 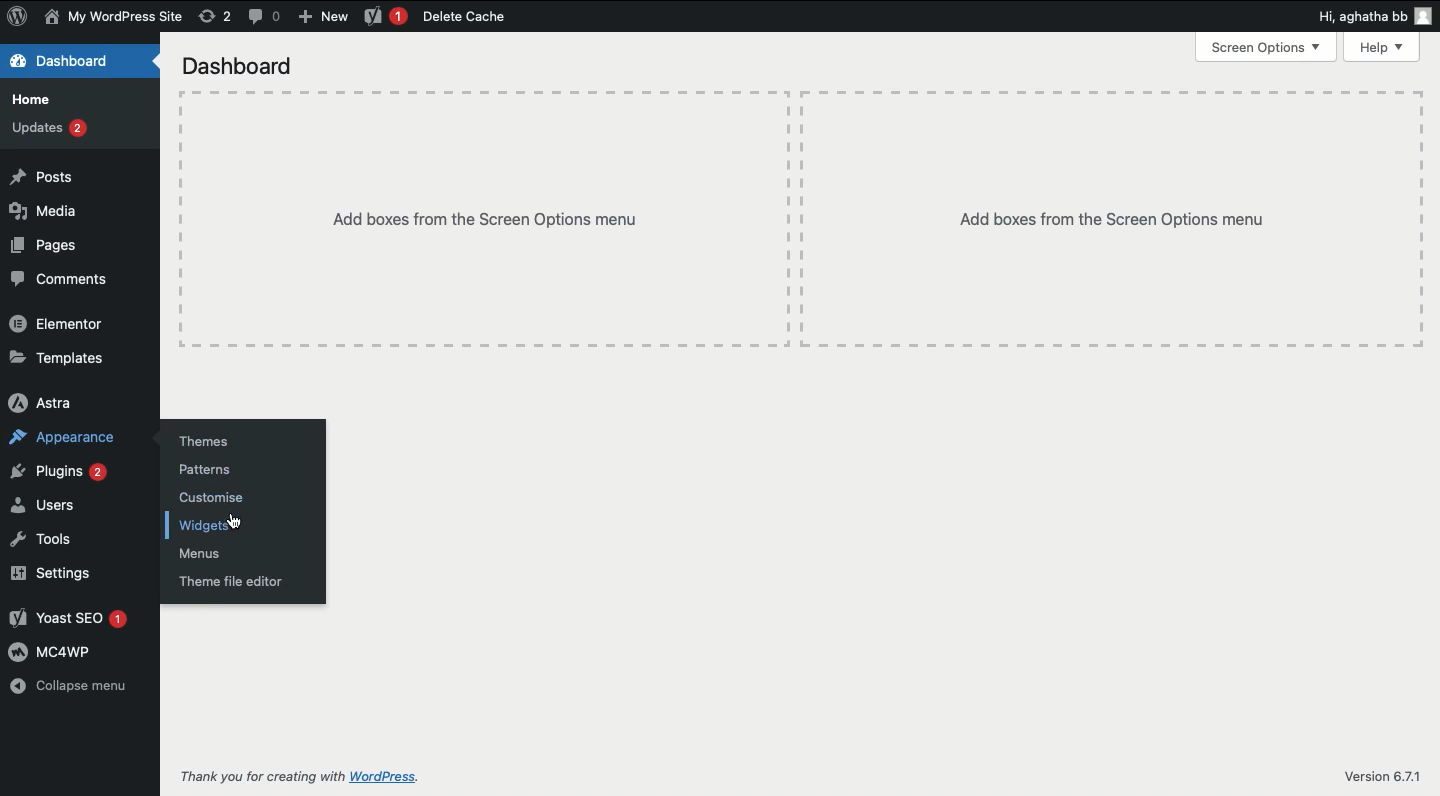 What do you see at coordinates (59, 249) in the screenshot?
I see `Pages` at bounding box center [59, 249].